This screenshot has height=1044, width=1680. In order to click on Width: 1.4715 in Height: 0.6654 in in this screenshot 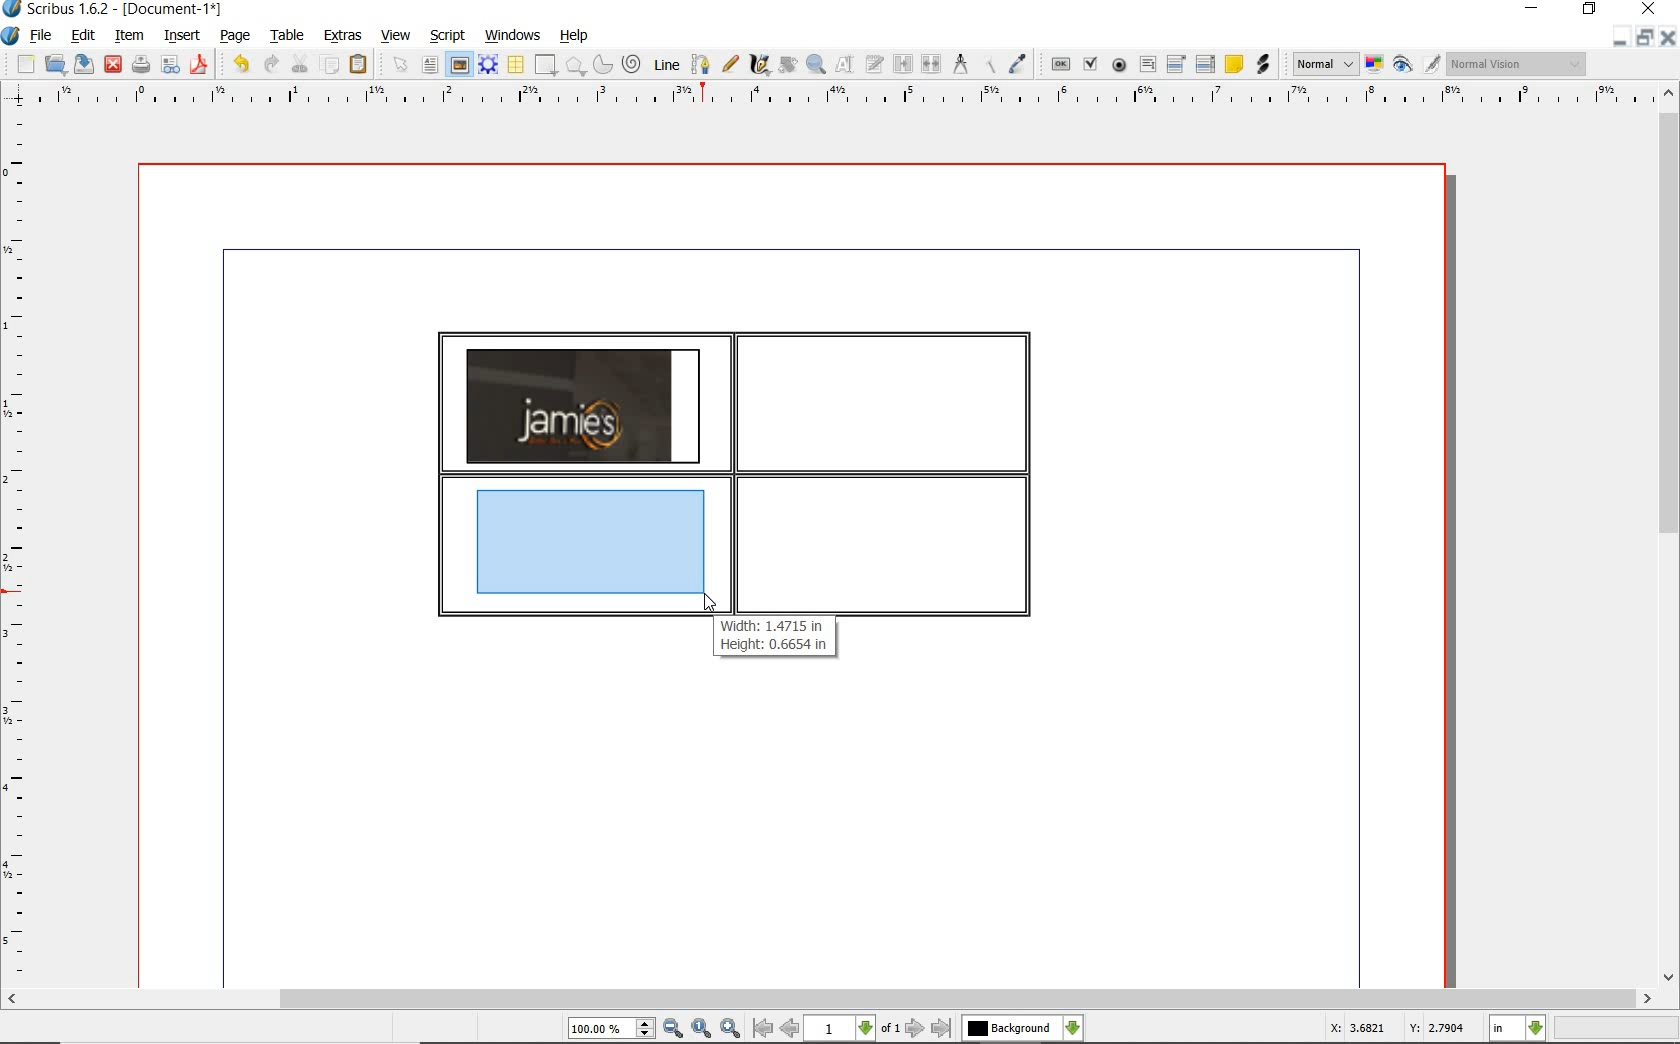, I will do `click(775, 634)`.